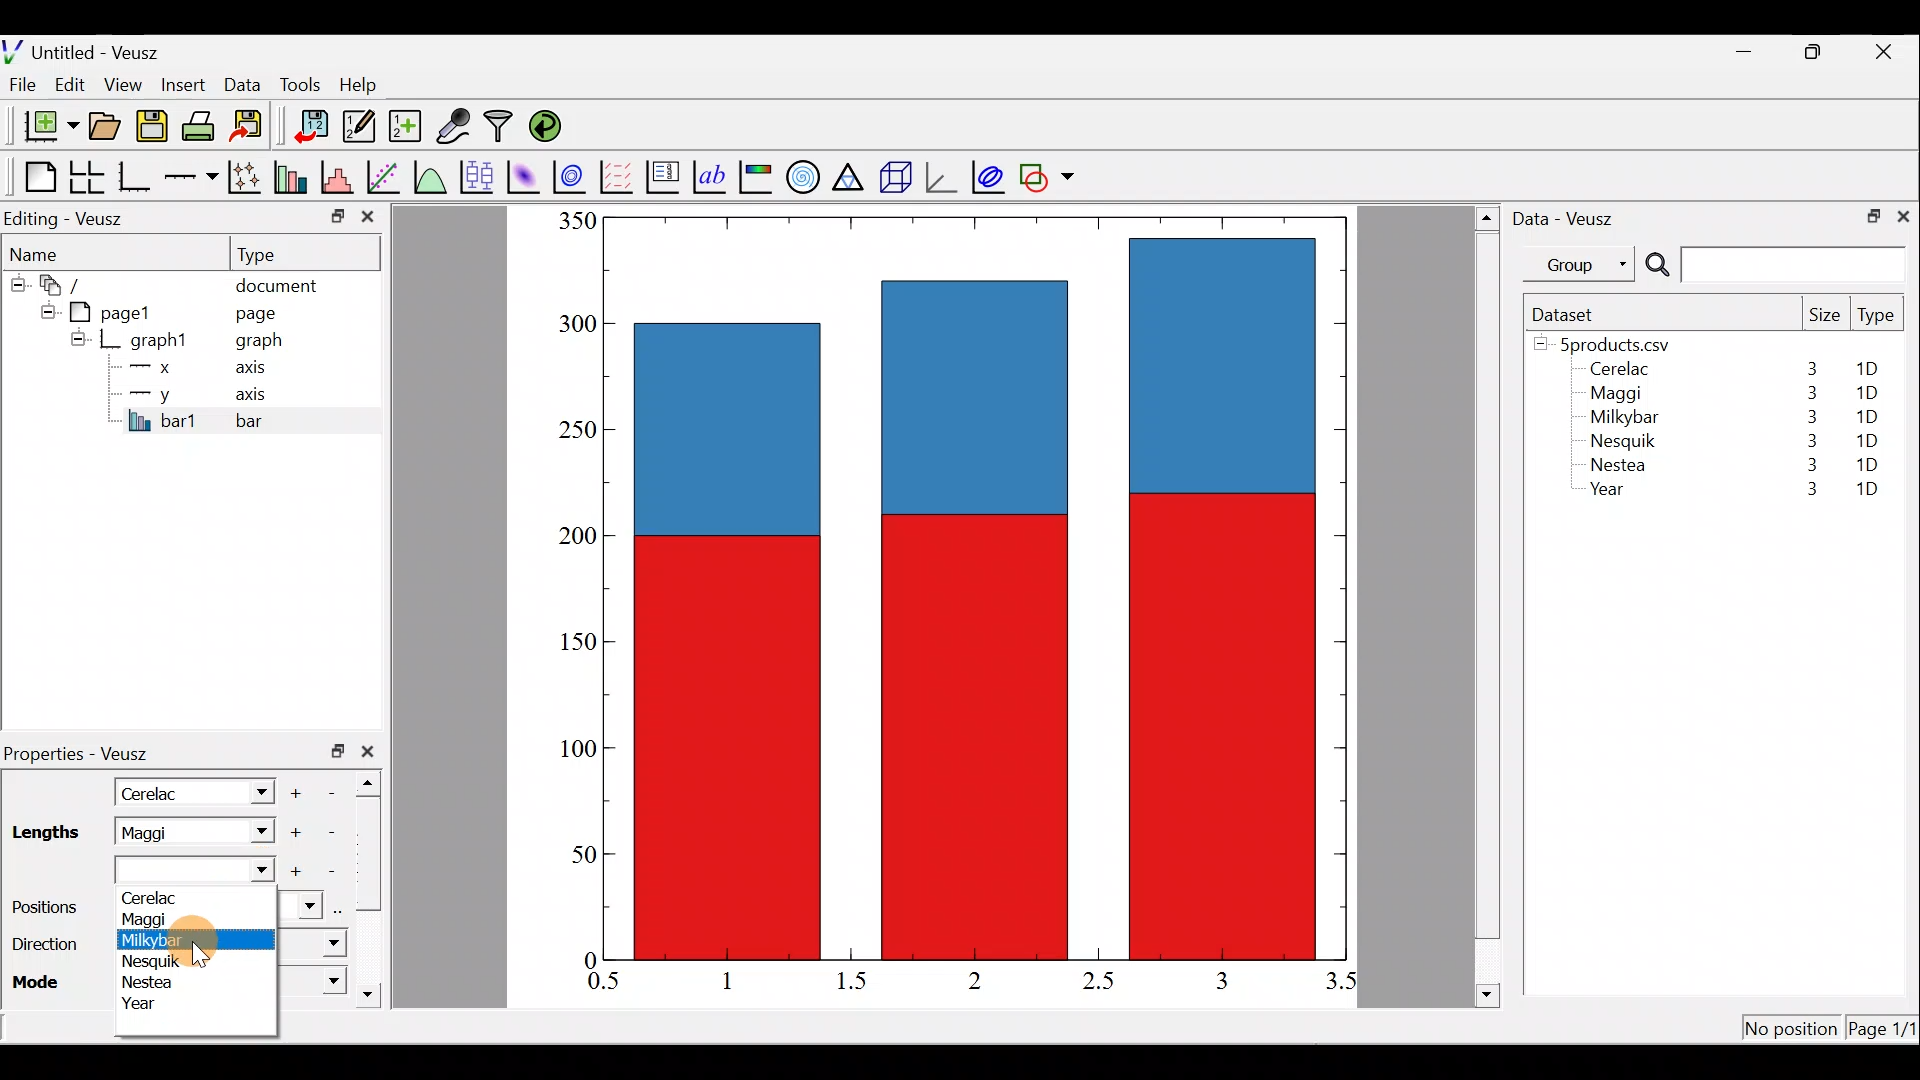  What do you see at coordinates (16, 281) in the screenshot?
I see `hide` at bounding box center [16, 281].